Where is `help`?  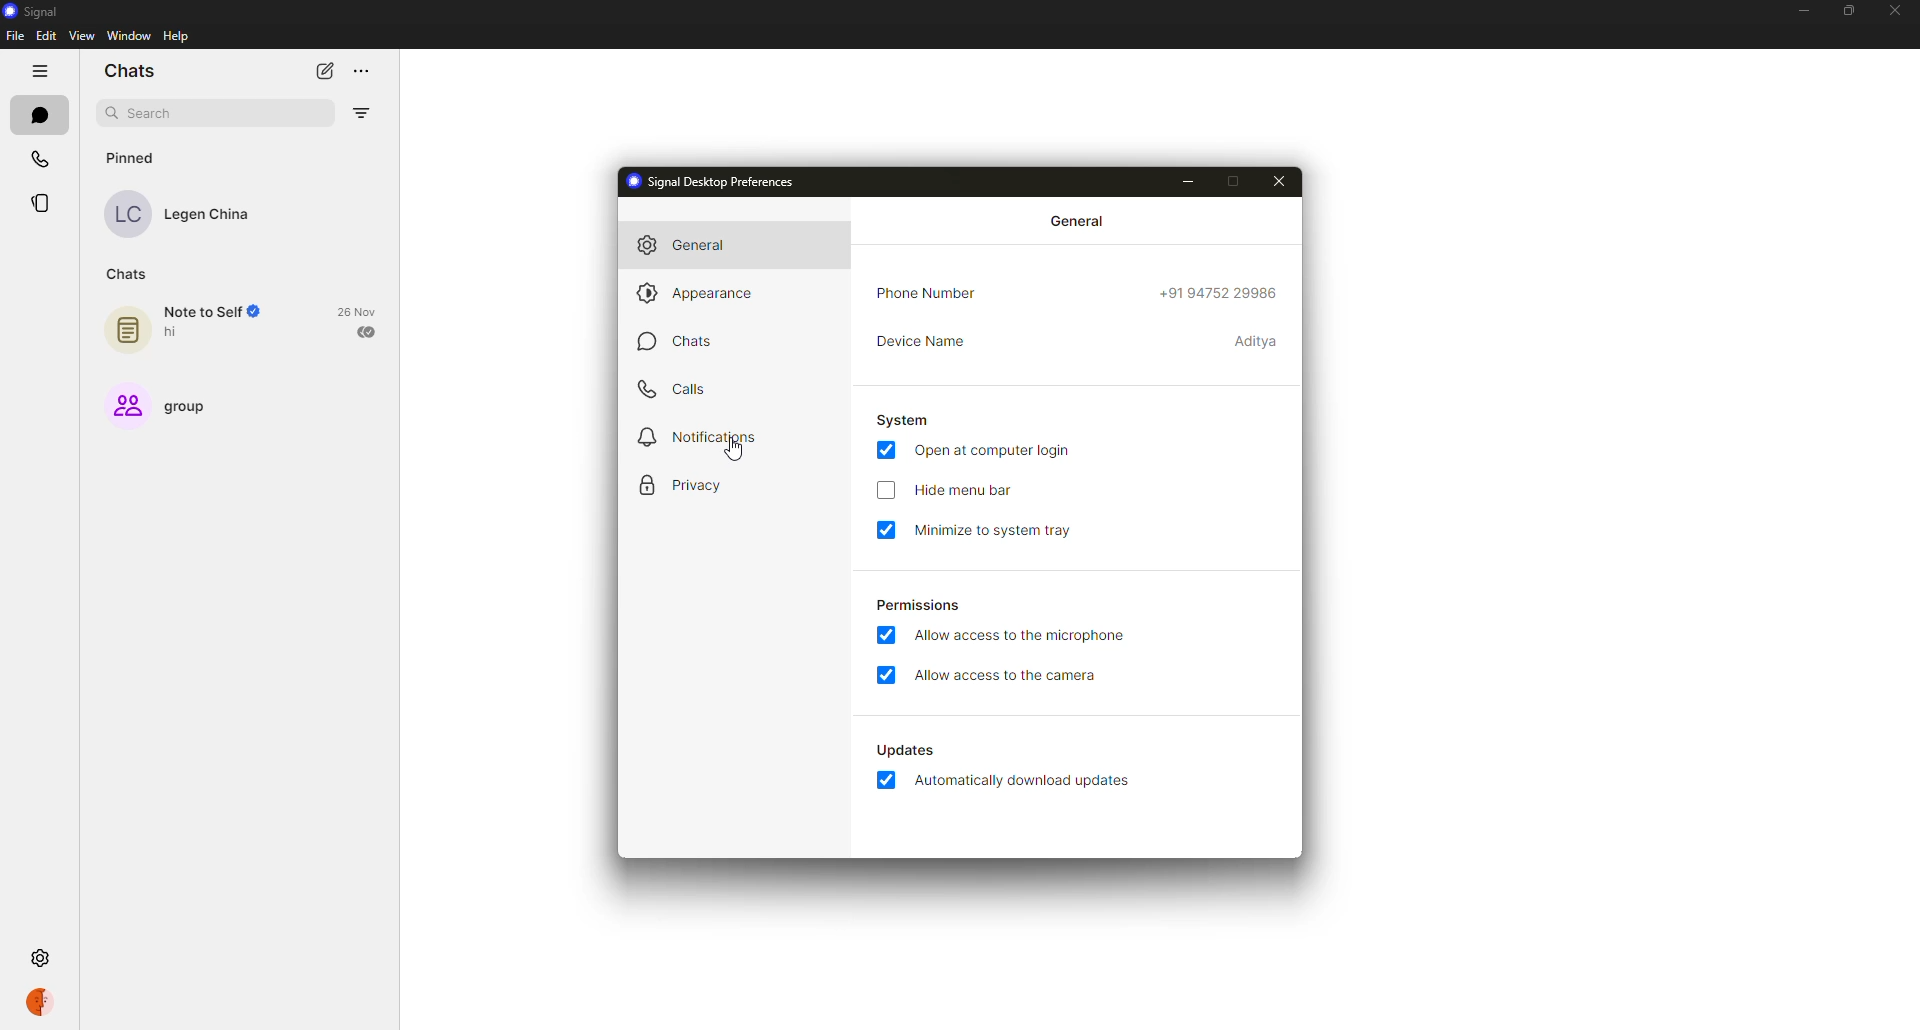 help is located at coordinates (179, 36).